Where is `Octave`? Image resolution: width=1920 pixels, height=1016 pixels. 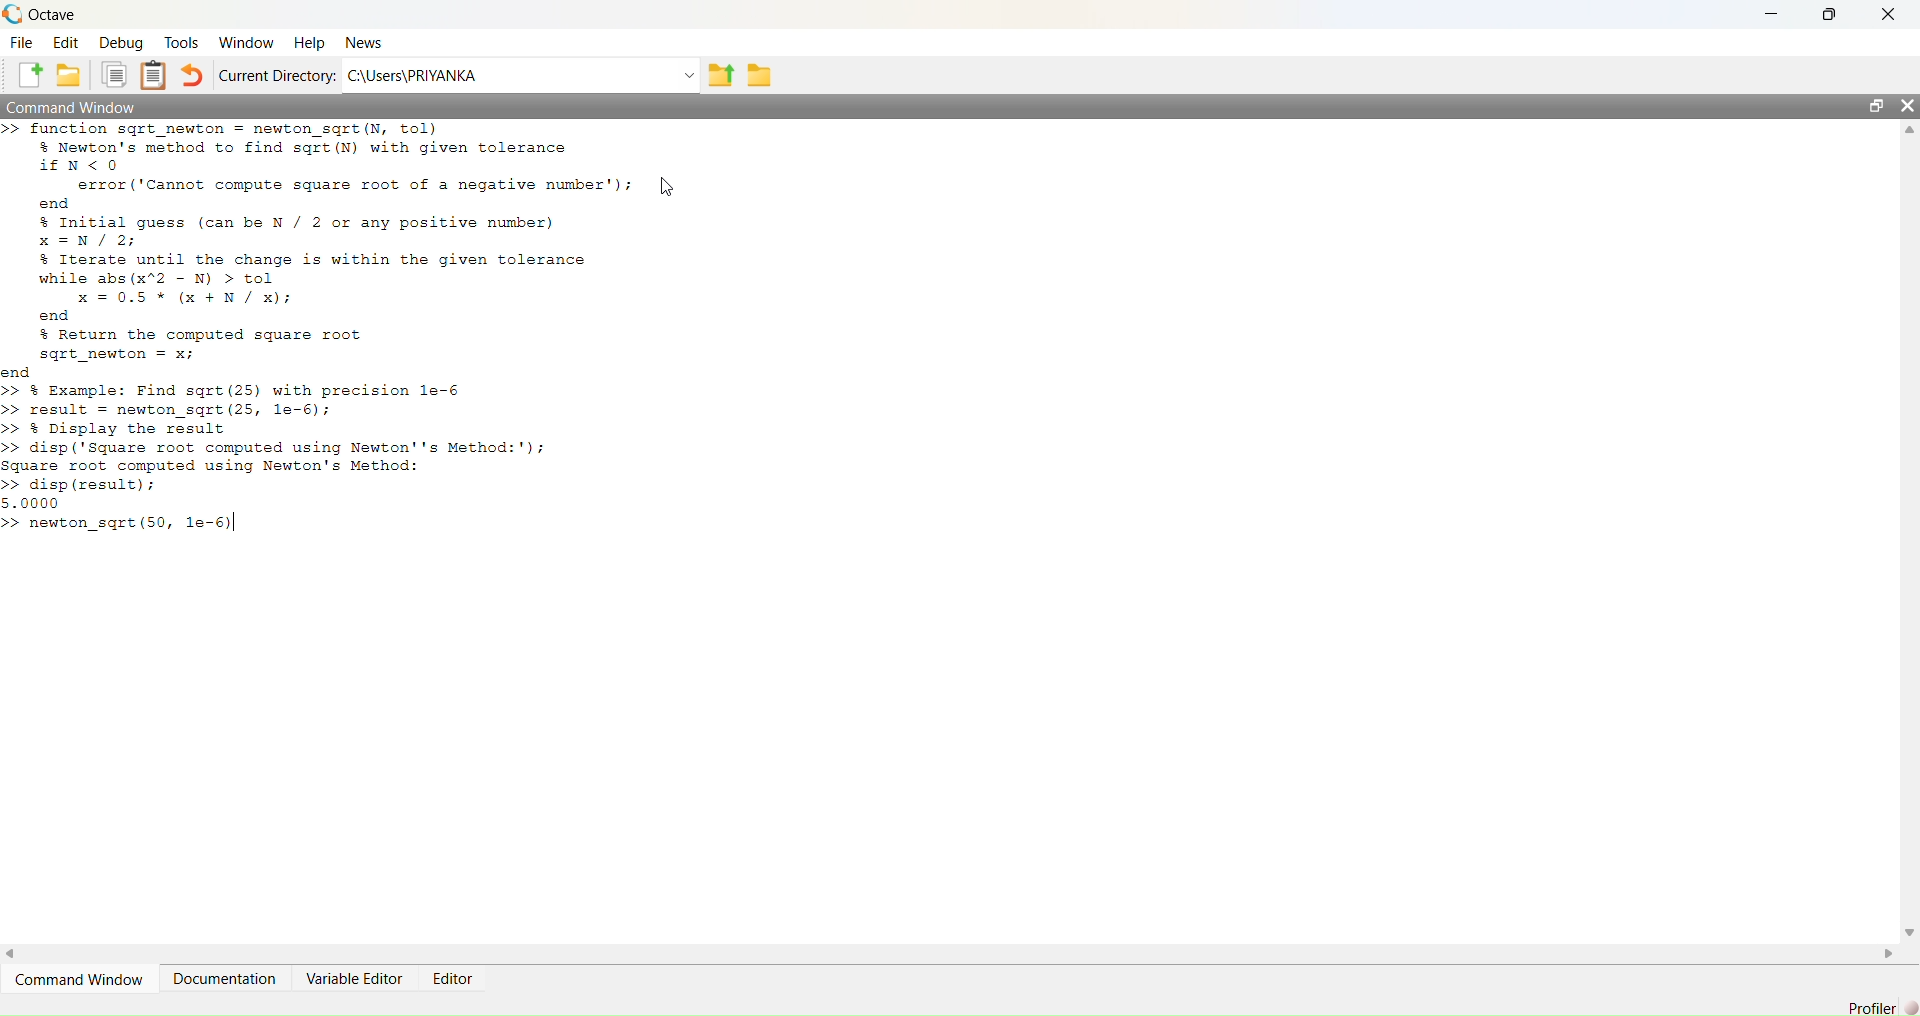
Octave is located at coordinates (52, 13).